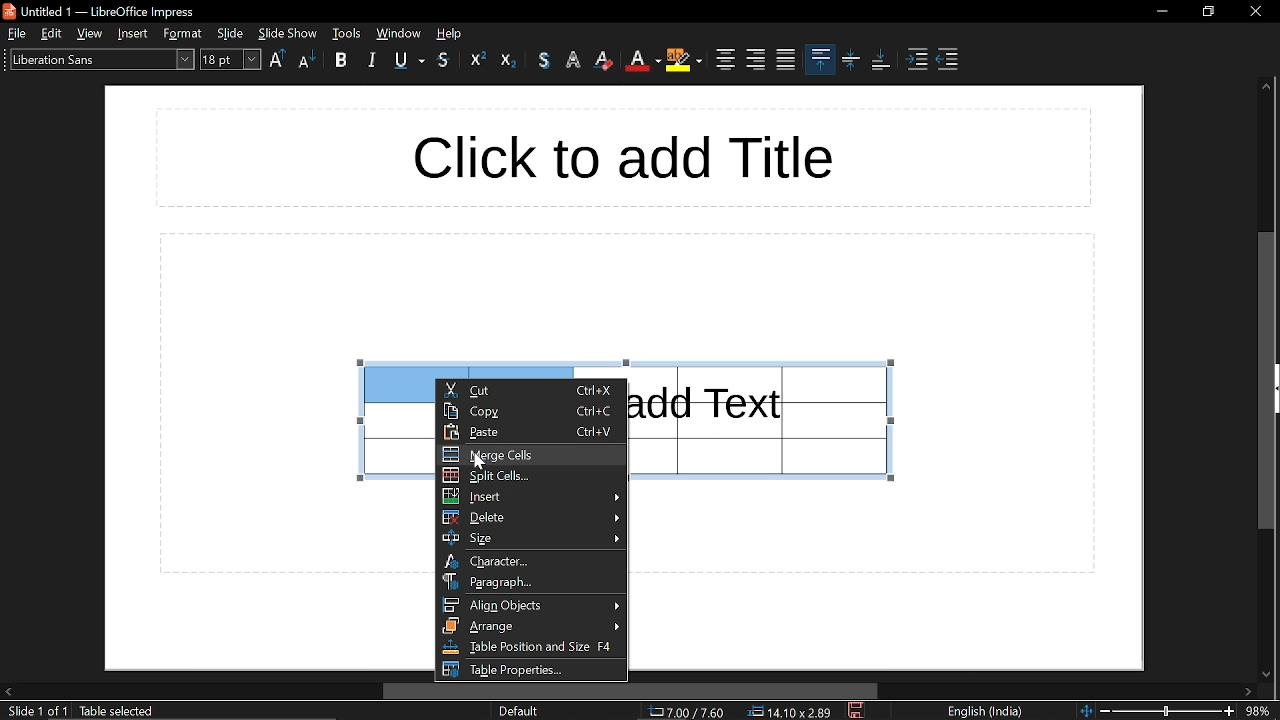  What do you see at coordinates (371, 61) in the screenshot?
I see `italic` at bounding box center [371, 61].